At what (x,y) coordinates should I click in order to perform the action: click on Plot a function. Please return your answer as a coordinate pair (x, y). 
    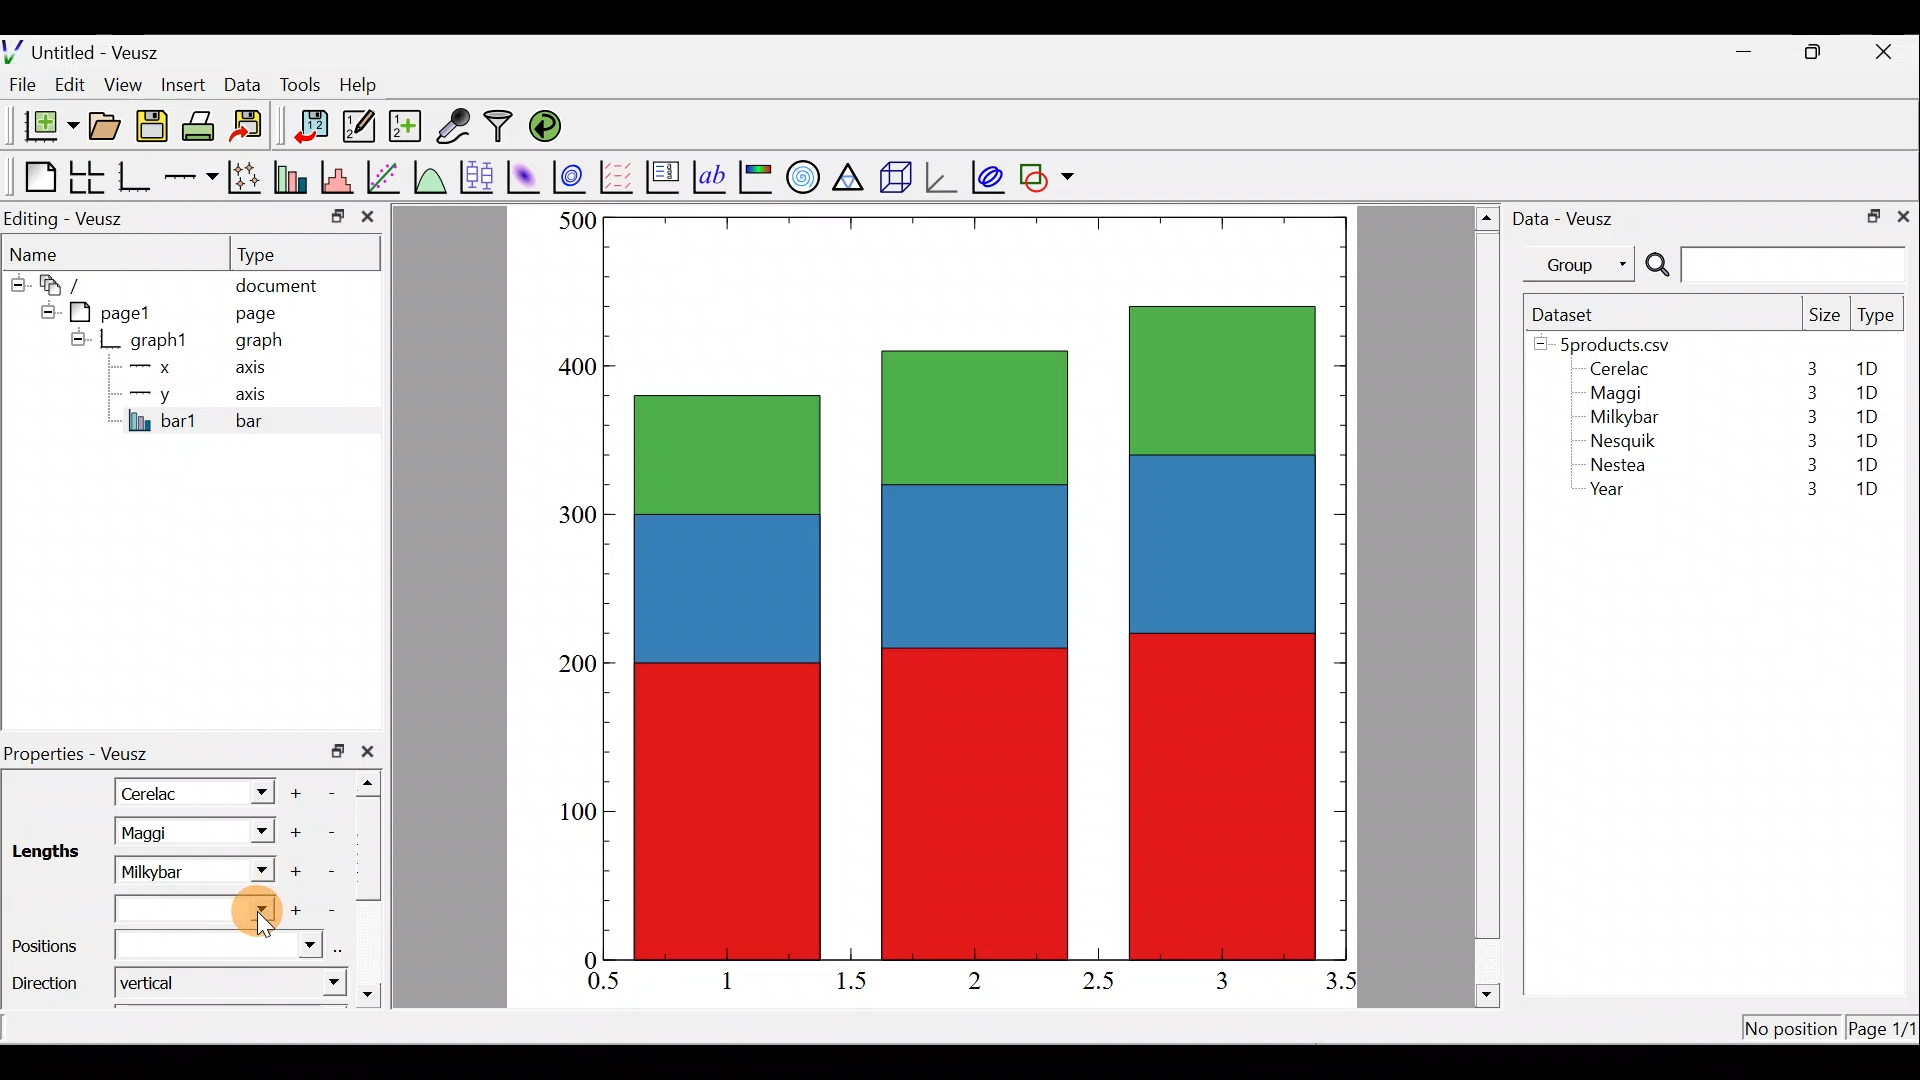
    Looking at the image, I should click on (431, 176).